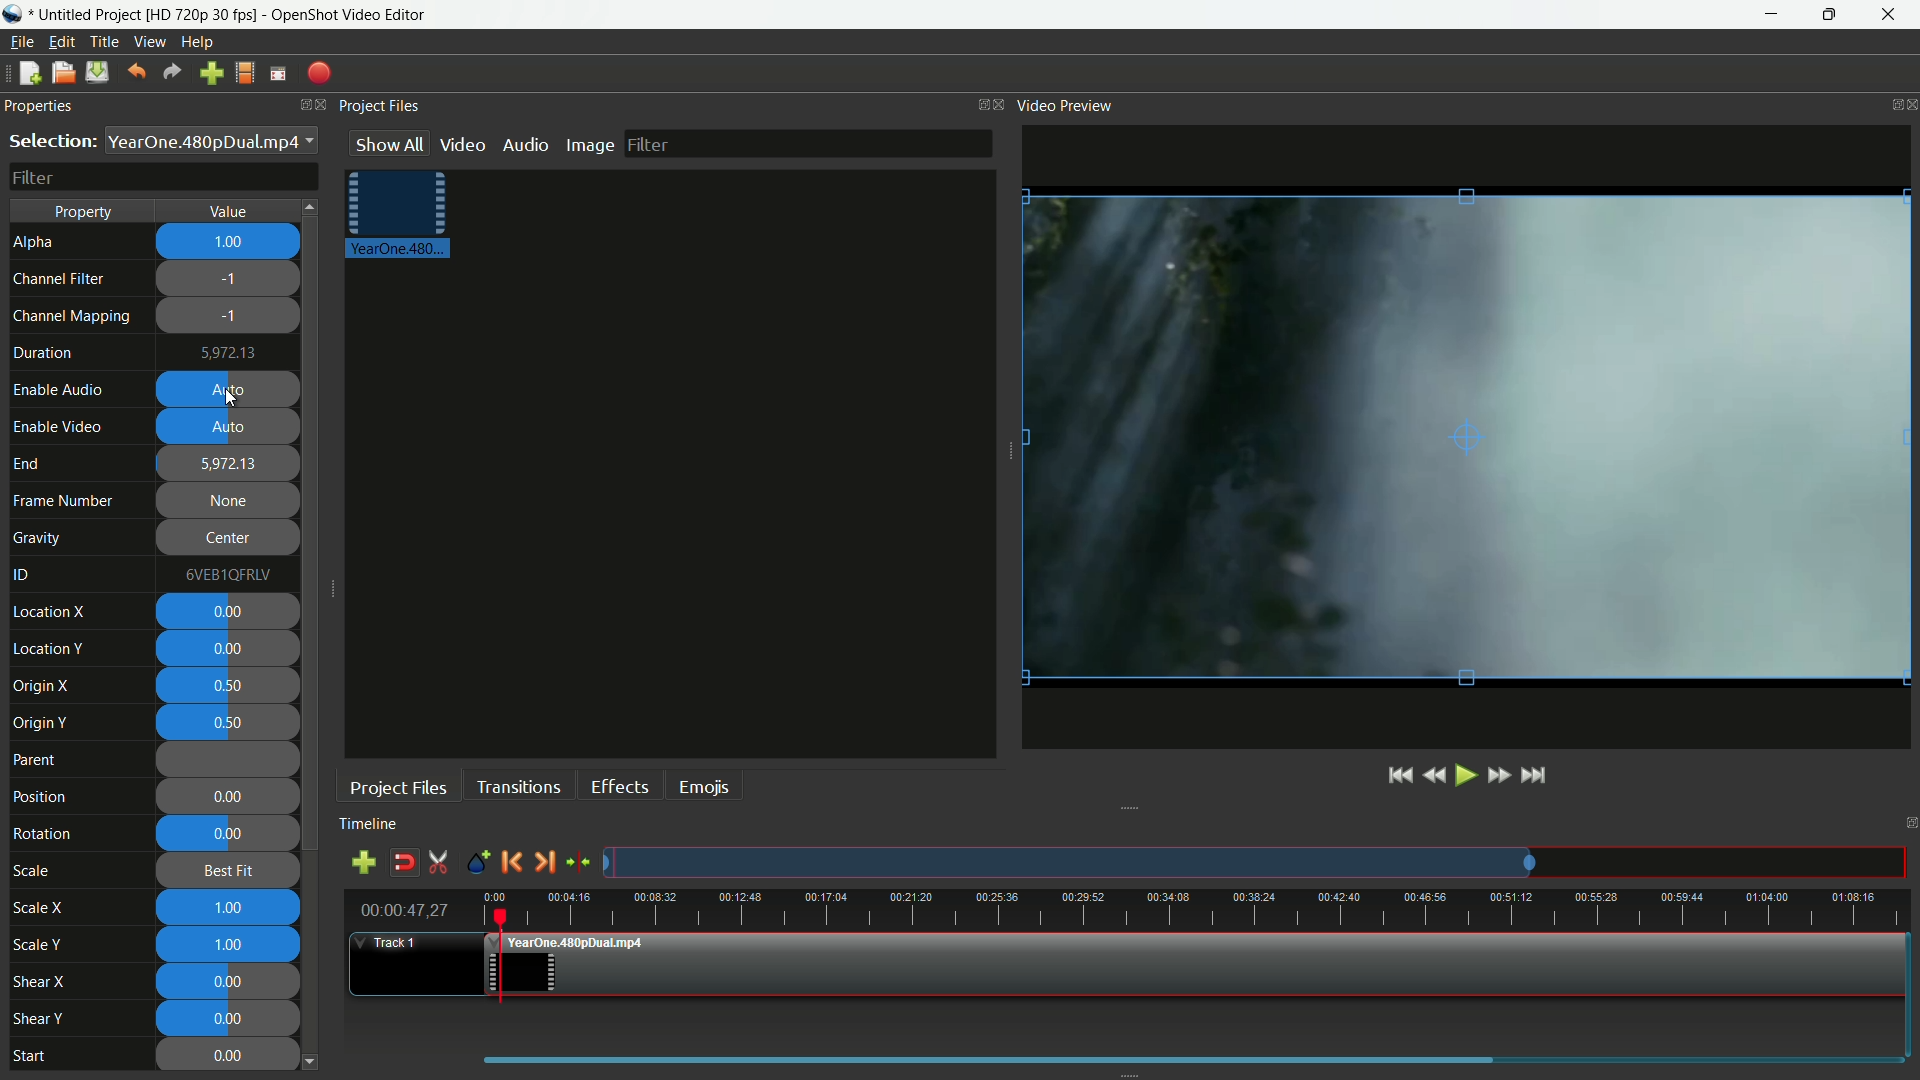  Describe the element at coordinates (1261, 860) in the screenshot. I see `tracks preview` at that location.